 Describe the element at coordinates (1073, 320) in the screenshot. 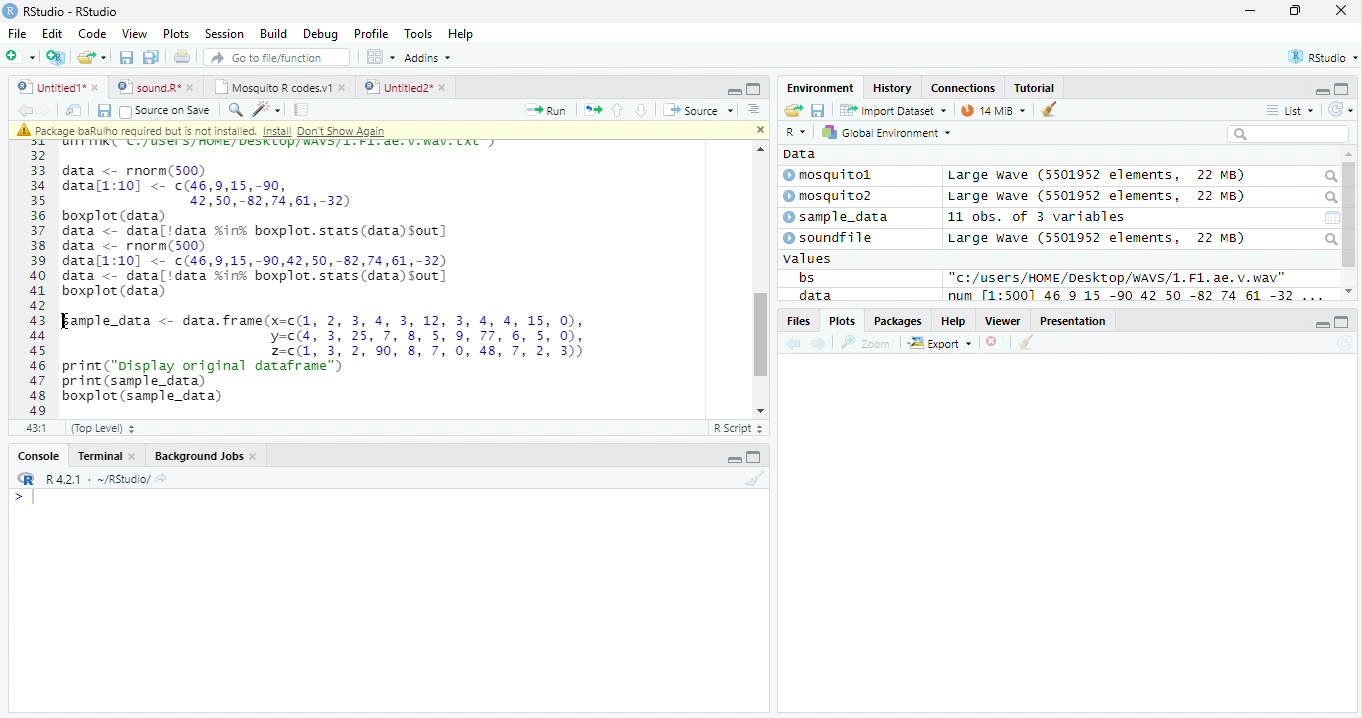

I see `Presentation` at that location.